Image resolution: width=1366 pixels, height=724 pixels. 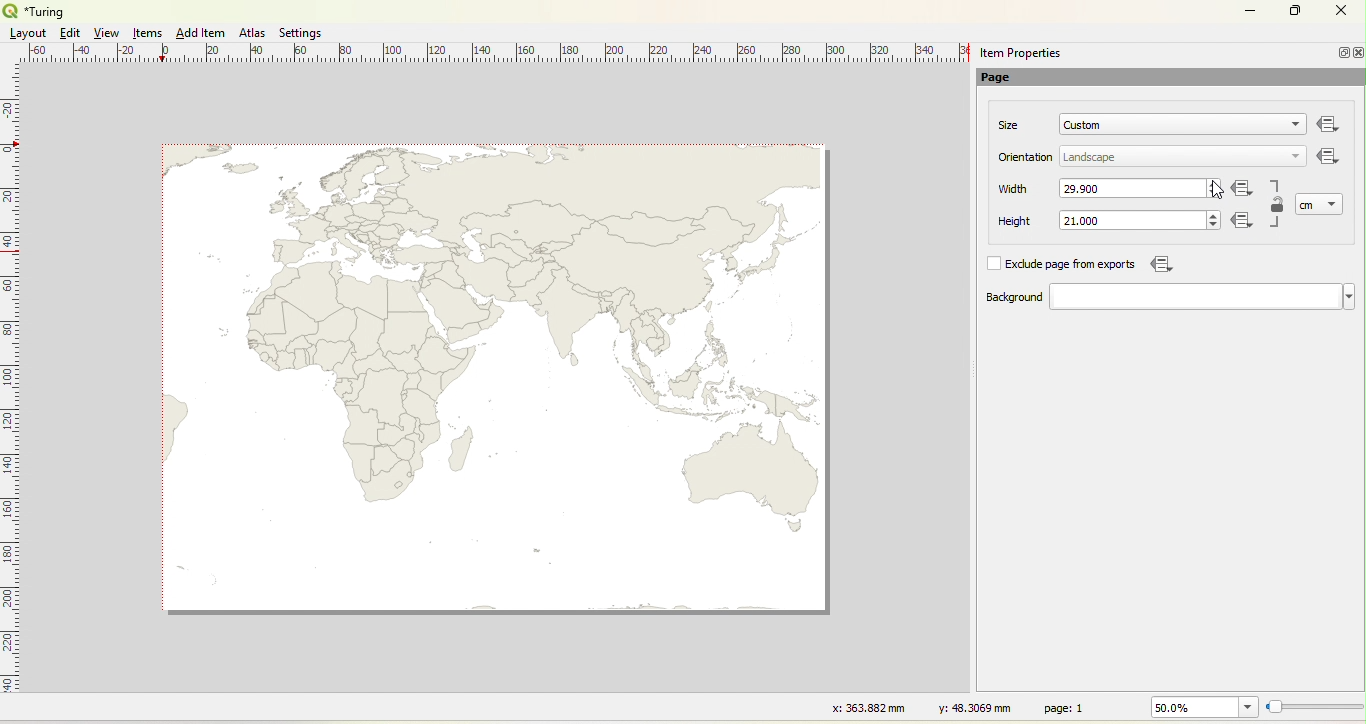 I want to click on Icon, so click(x=1246, y=222).